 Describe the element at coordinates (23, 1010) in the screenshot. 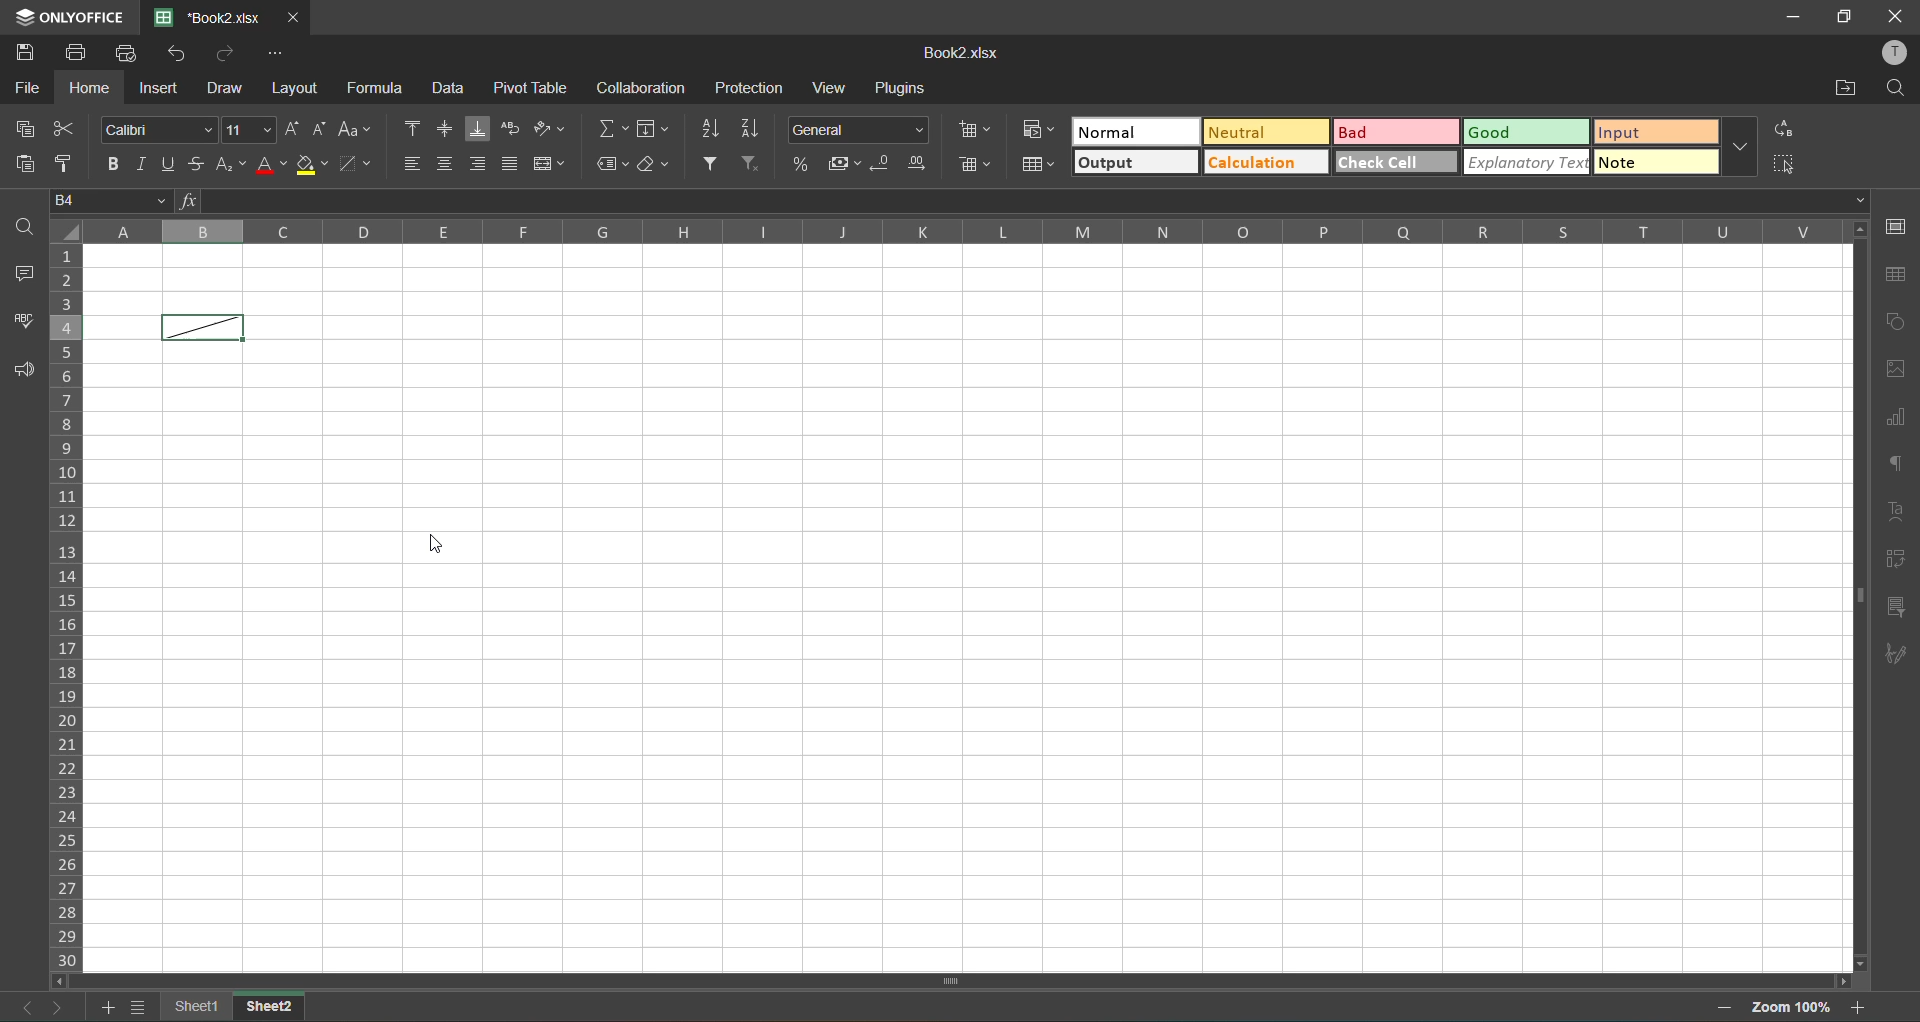

I see `previous` at that location.